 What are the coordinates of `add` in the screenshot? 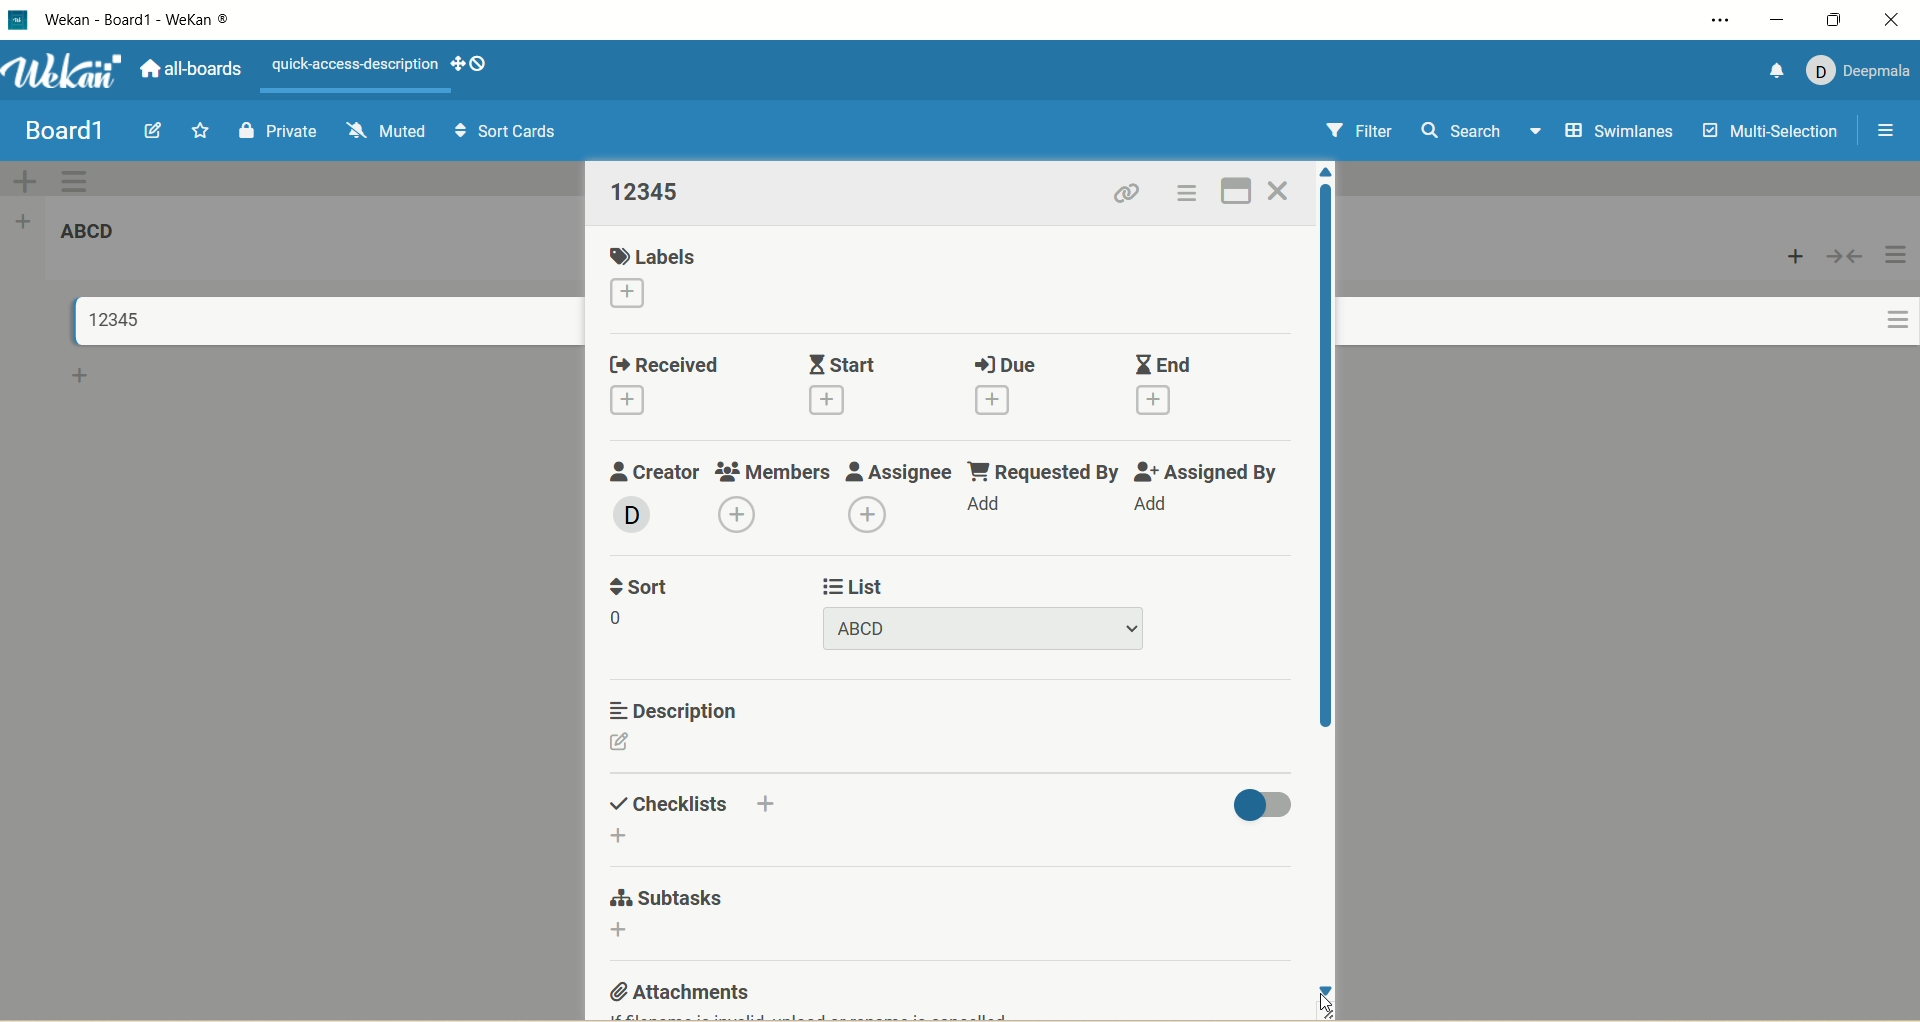 It's located at (634, 401).